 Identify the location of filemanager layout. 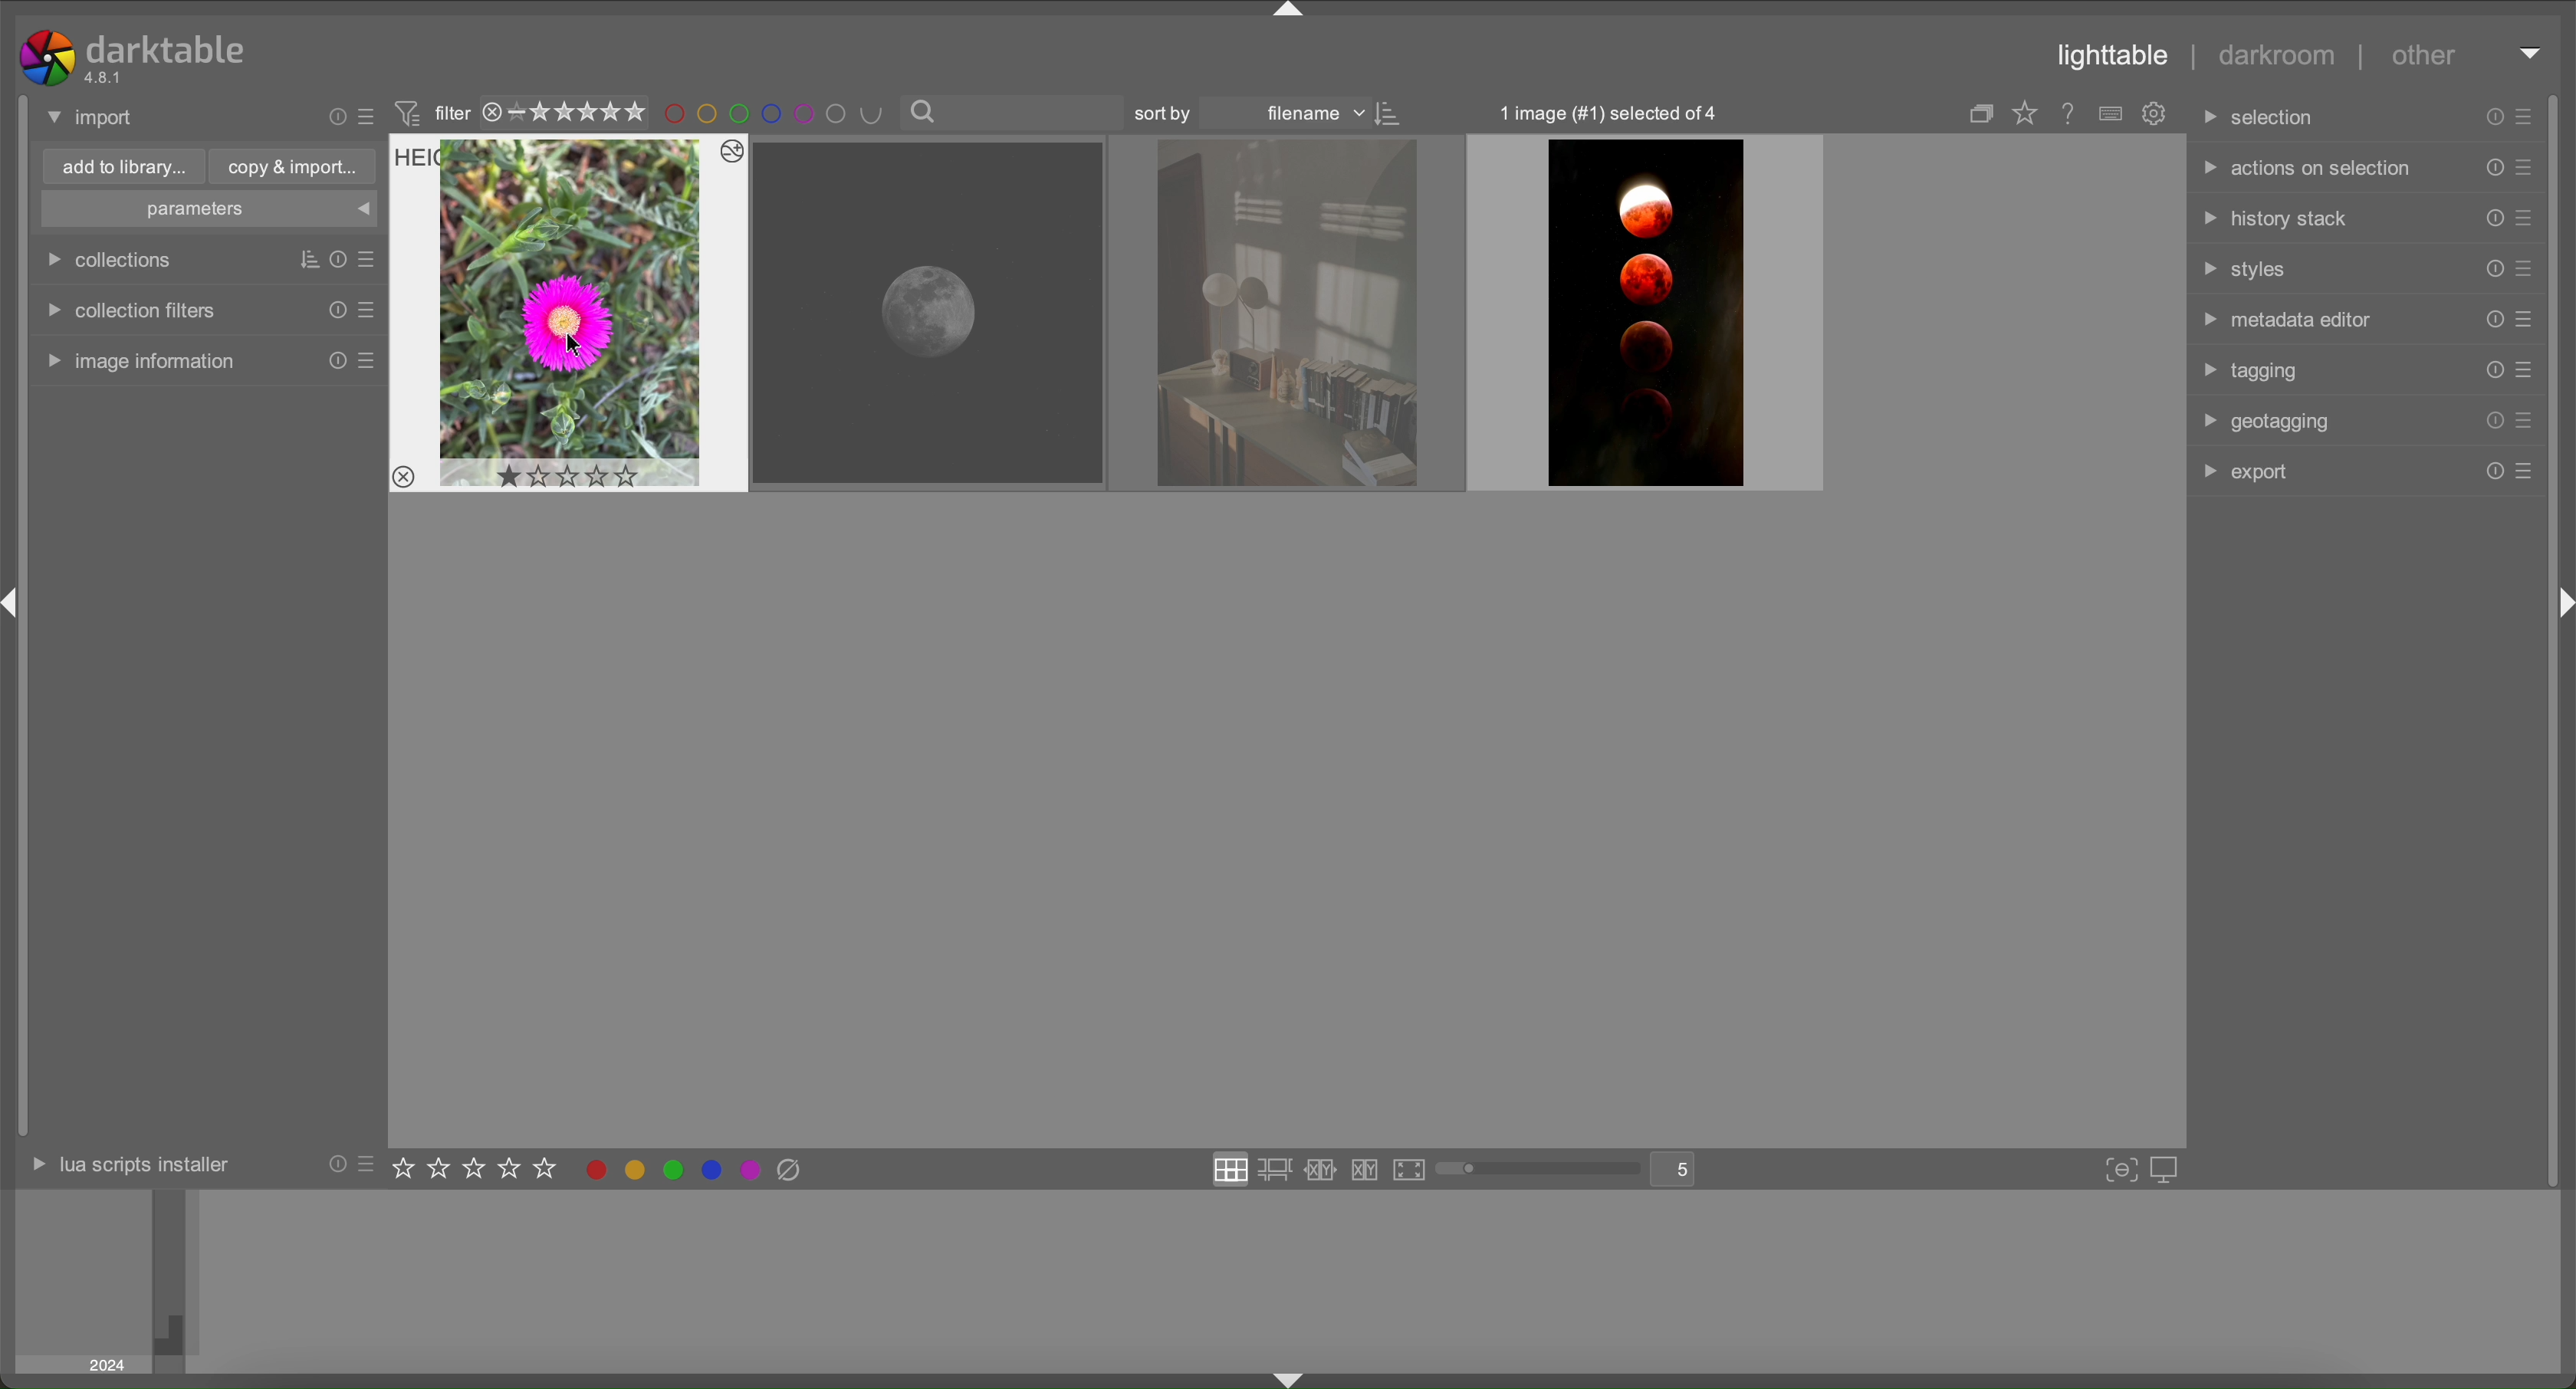
(1231, 1168).